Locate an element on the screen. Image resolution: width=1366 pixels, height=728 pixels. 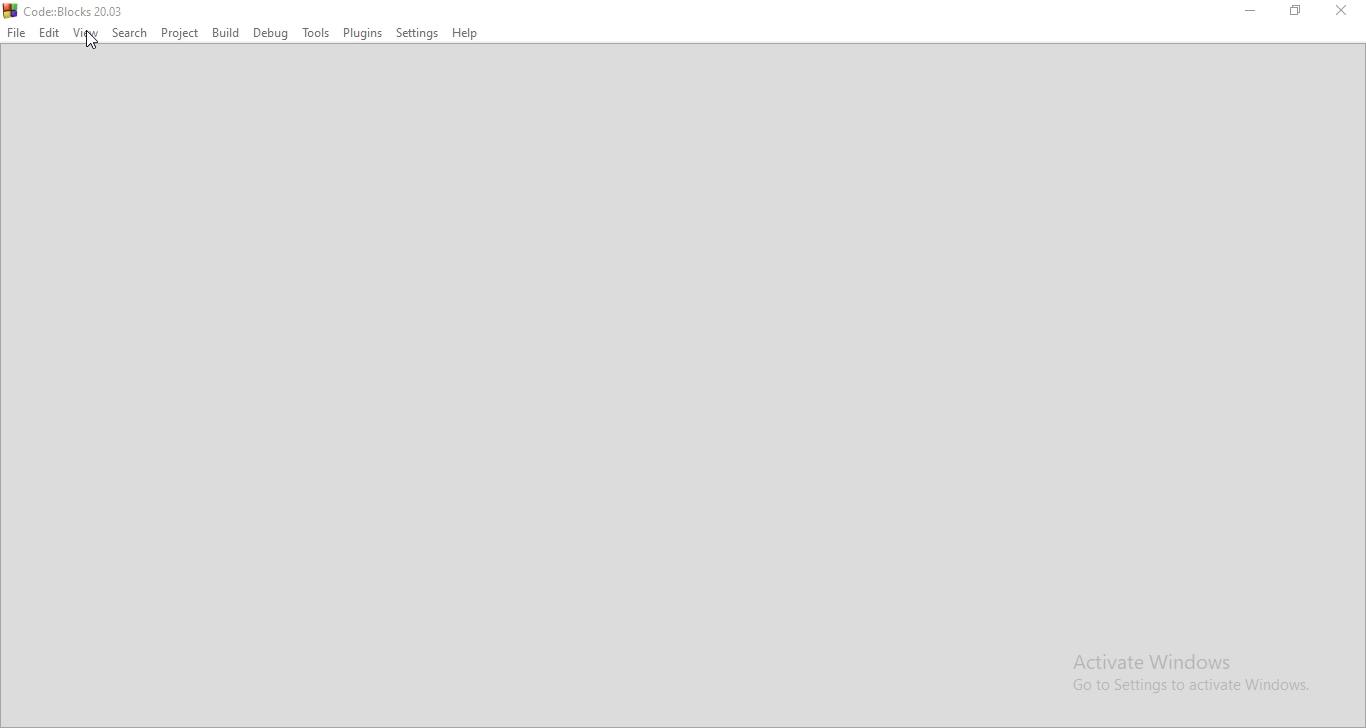
File is located at coordinates (16, 34).